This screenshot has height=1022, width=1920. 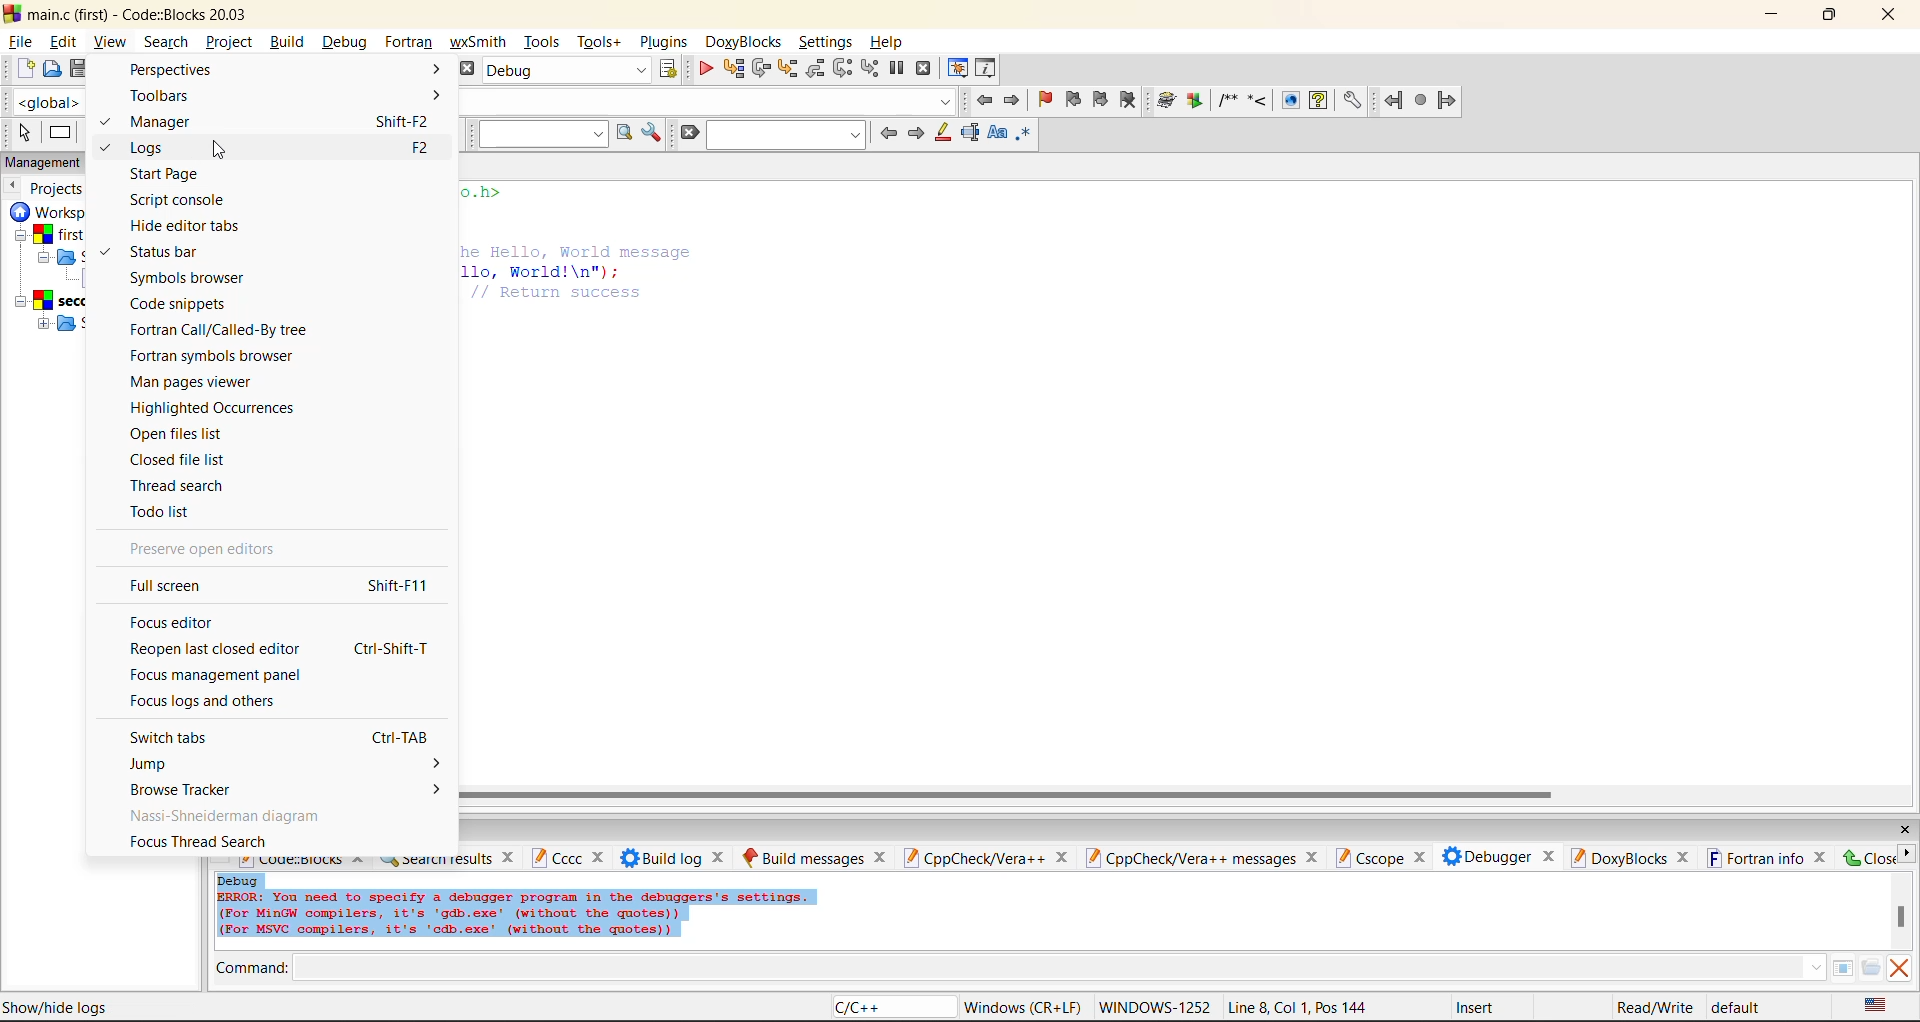 I want to click on view, so click(x=111, y=39).